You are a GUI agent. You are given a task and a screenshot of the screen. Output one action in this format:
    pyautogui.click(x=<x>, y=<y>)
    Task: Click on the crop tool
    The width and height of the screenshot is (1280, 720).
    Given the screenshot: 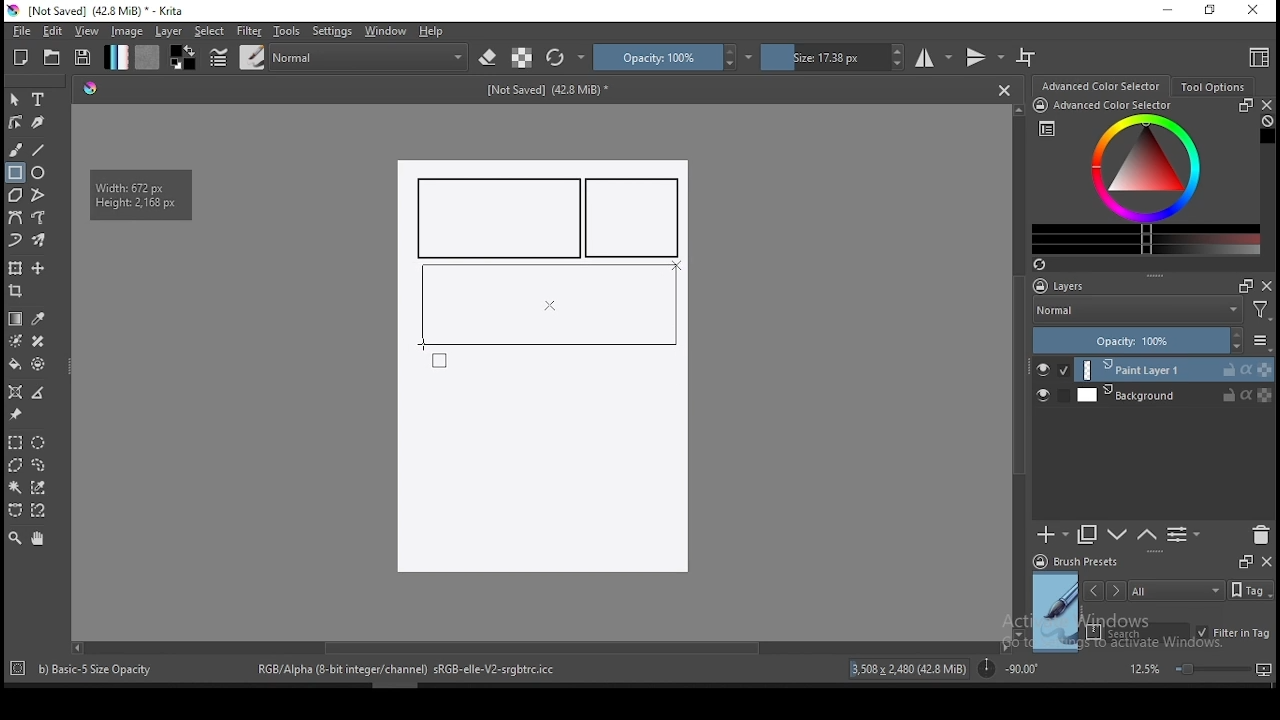 What is the action you would take?
    pyautogui.click(x=18, y=293)
    